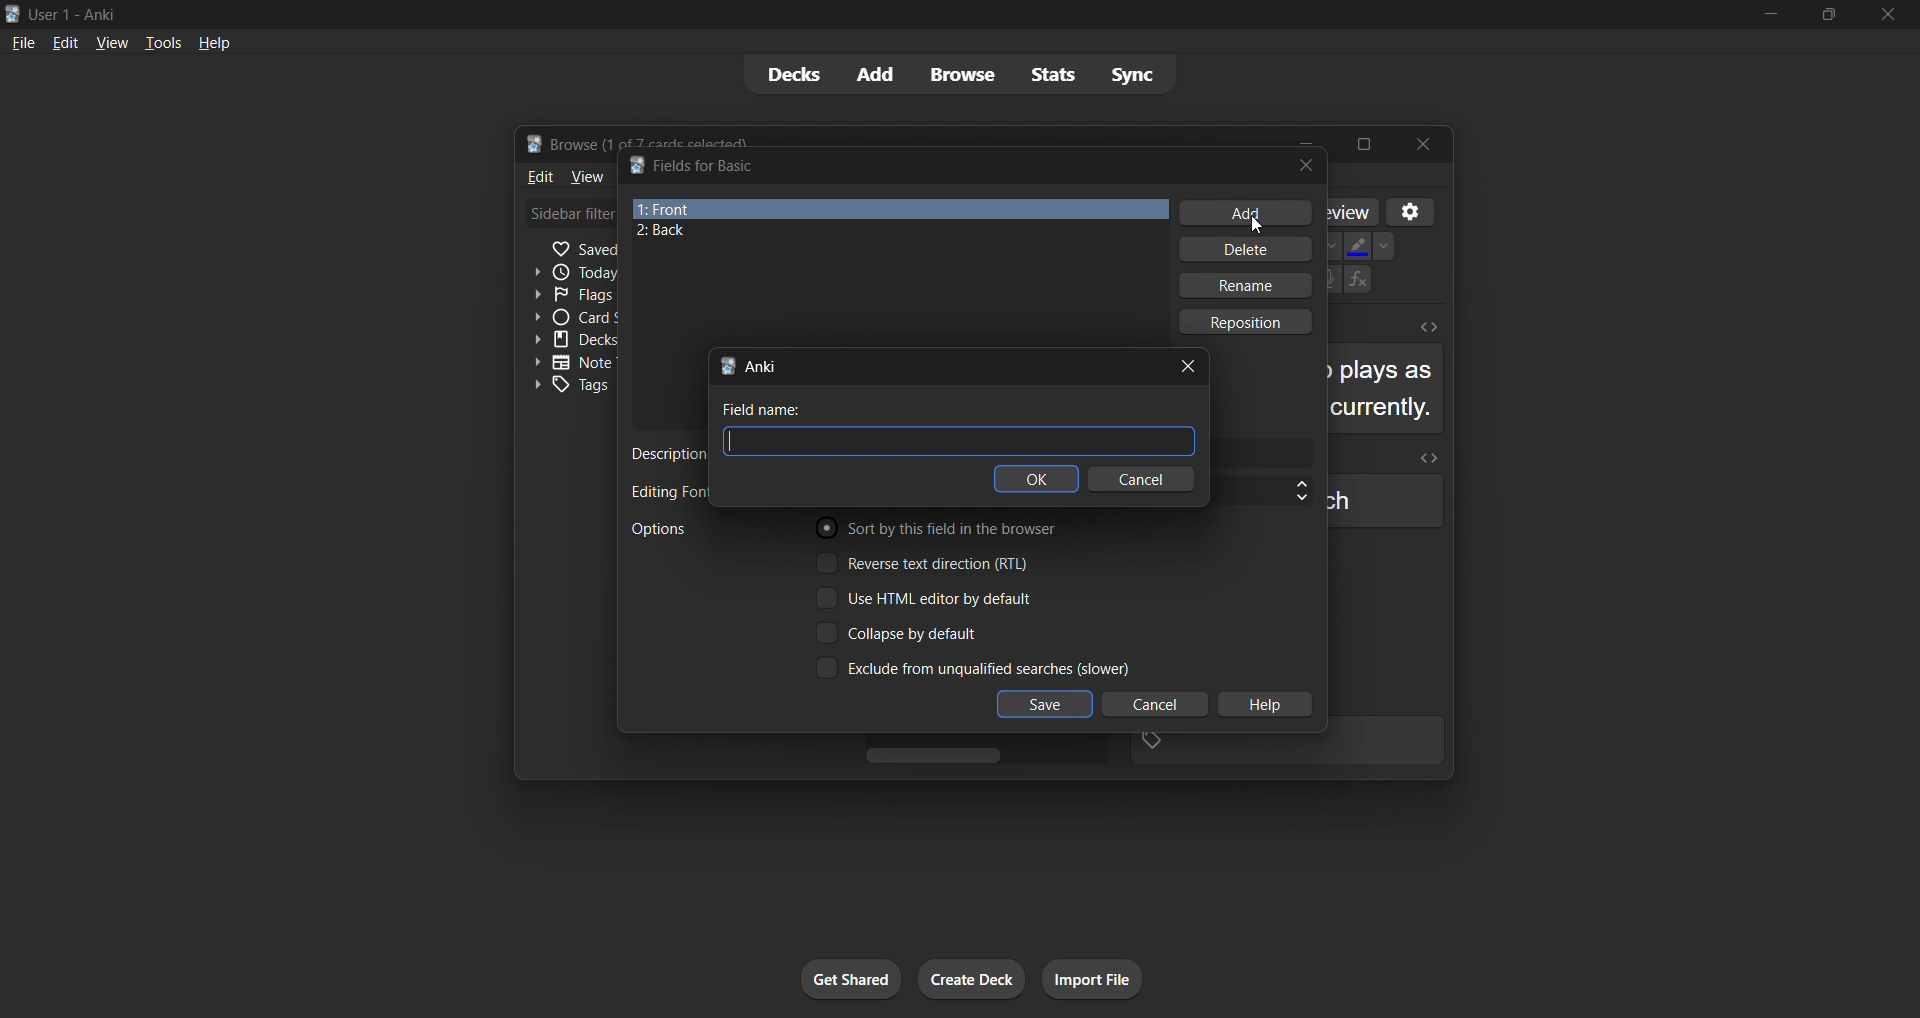 The width and height of the screenshot is (1920, 1018). What do you see at coordinates (1415, 208) in the screenshot?
I see `Settings` at bounding box center [1415, 208].